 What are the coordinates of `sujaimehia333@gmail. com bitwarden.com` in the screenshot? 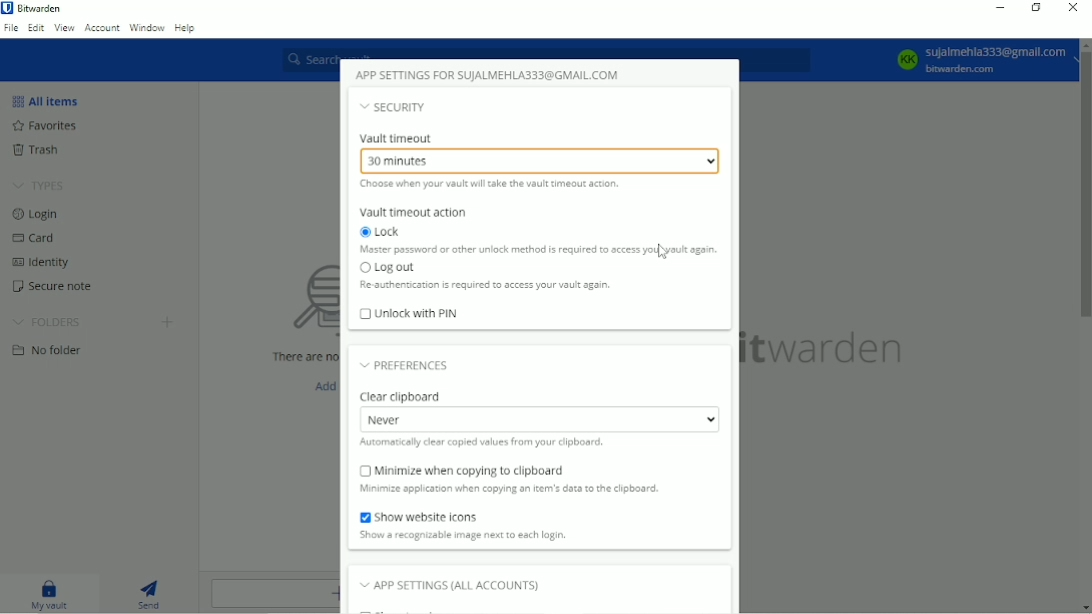 It's located at (997, 59).